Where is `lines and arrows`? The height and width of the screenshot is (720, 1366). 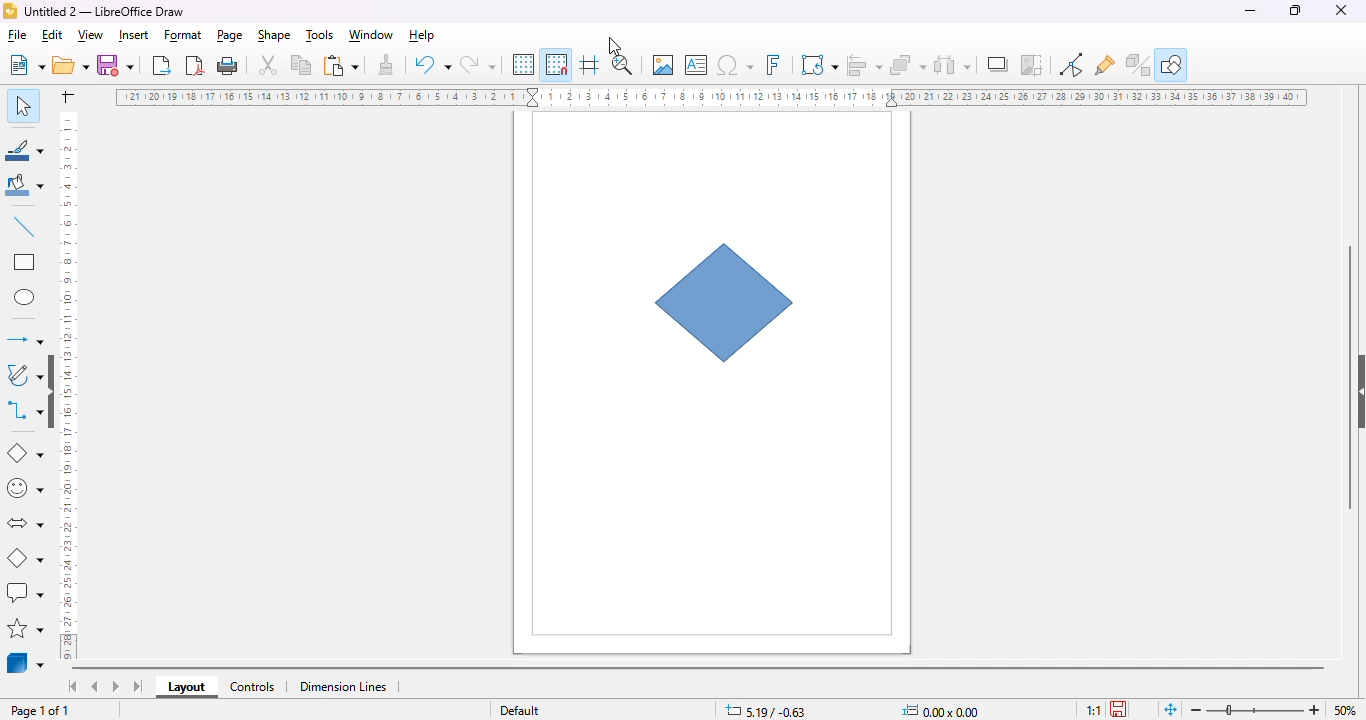
lines and arrows is located at coordinates (25, 339).